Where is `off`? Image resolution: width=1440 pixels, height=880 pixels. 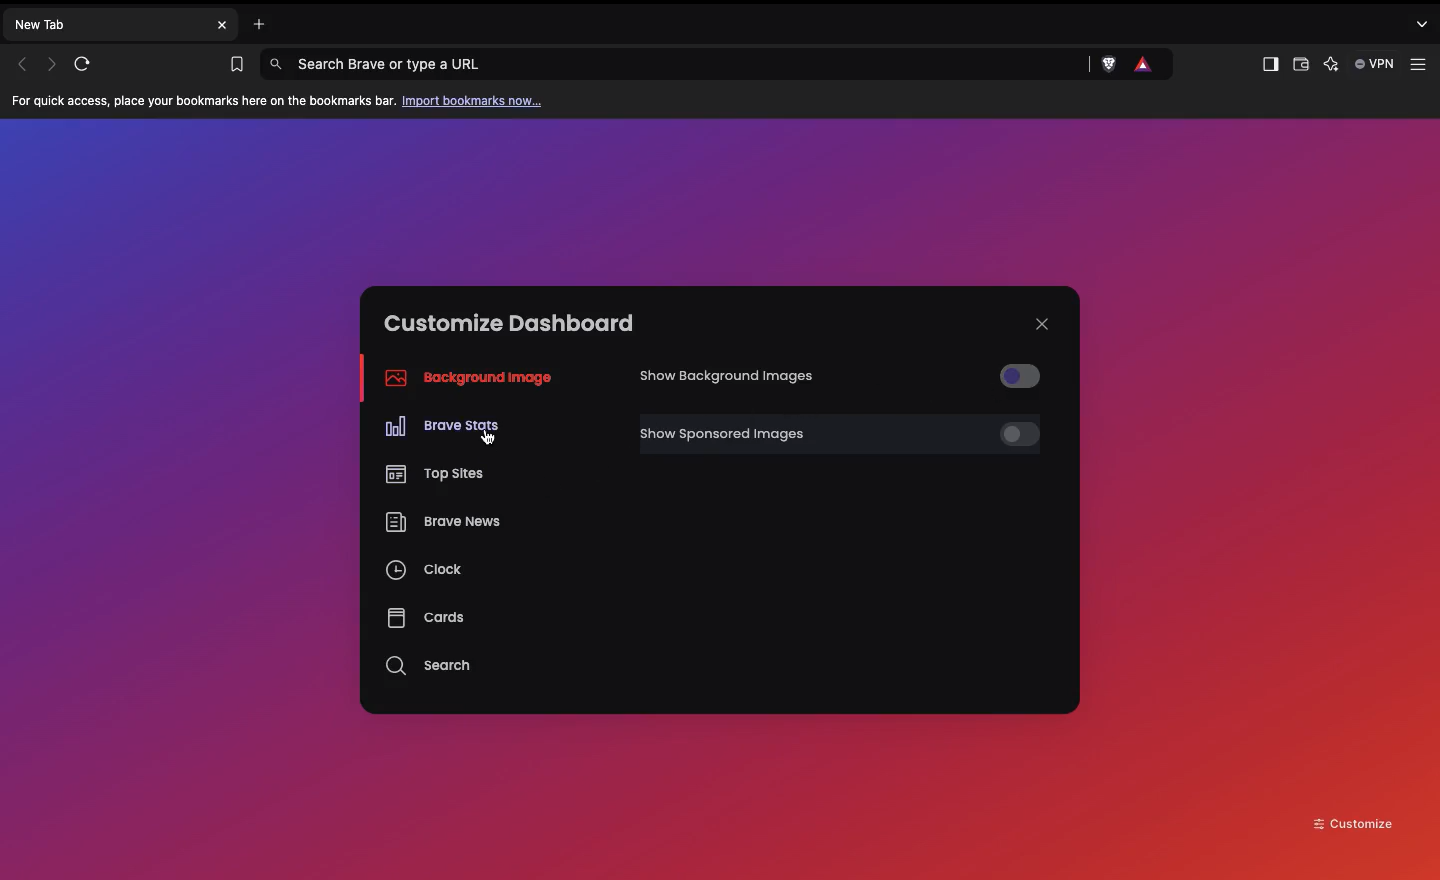
off is located at coordinates (1011, 435).